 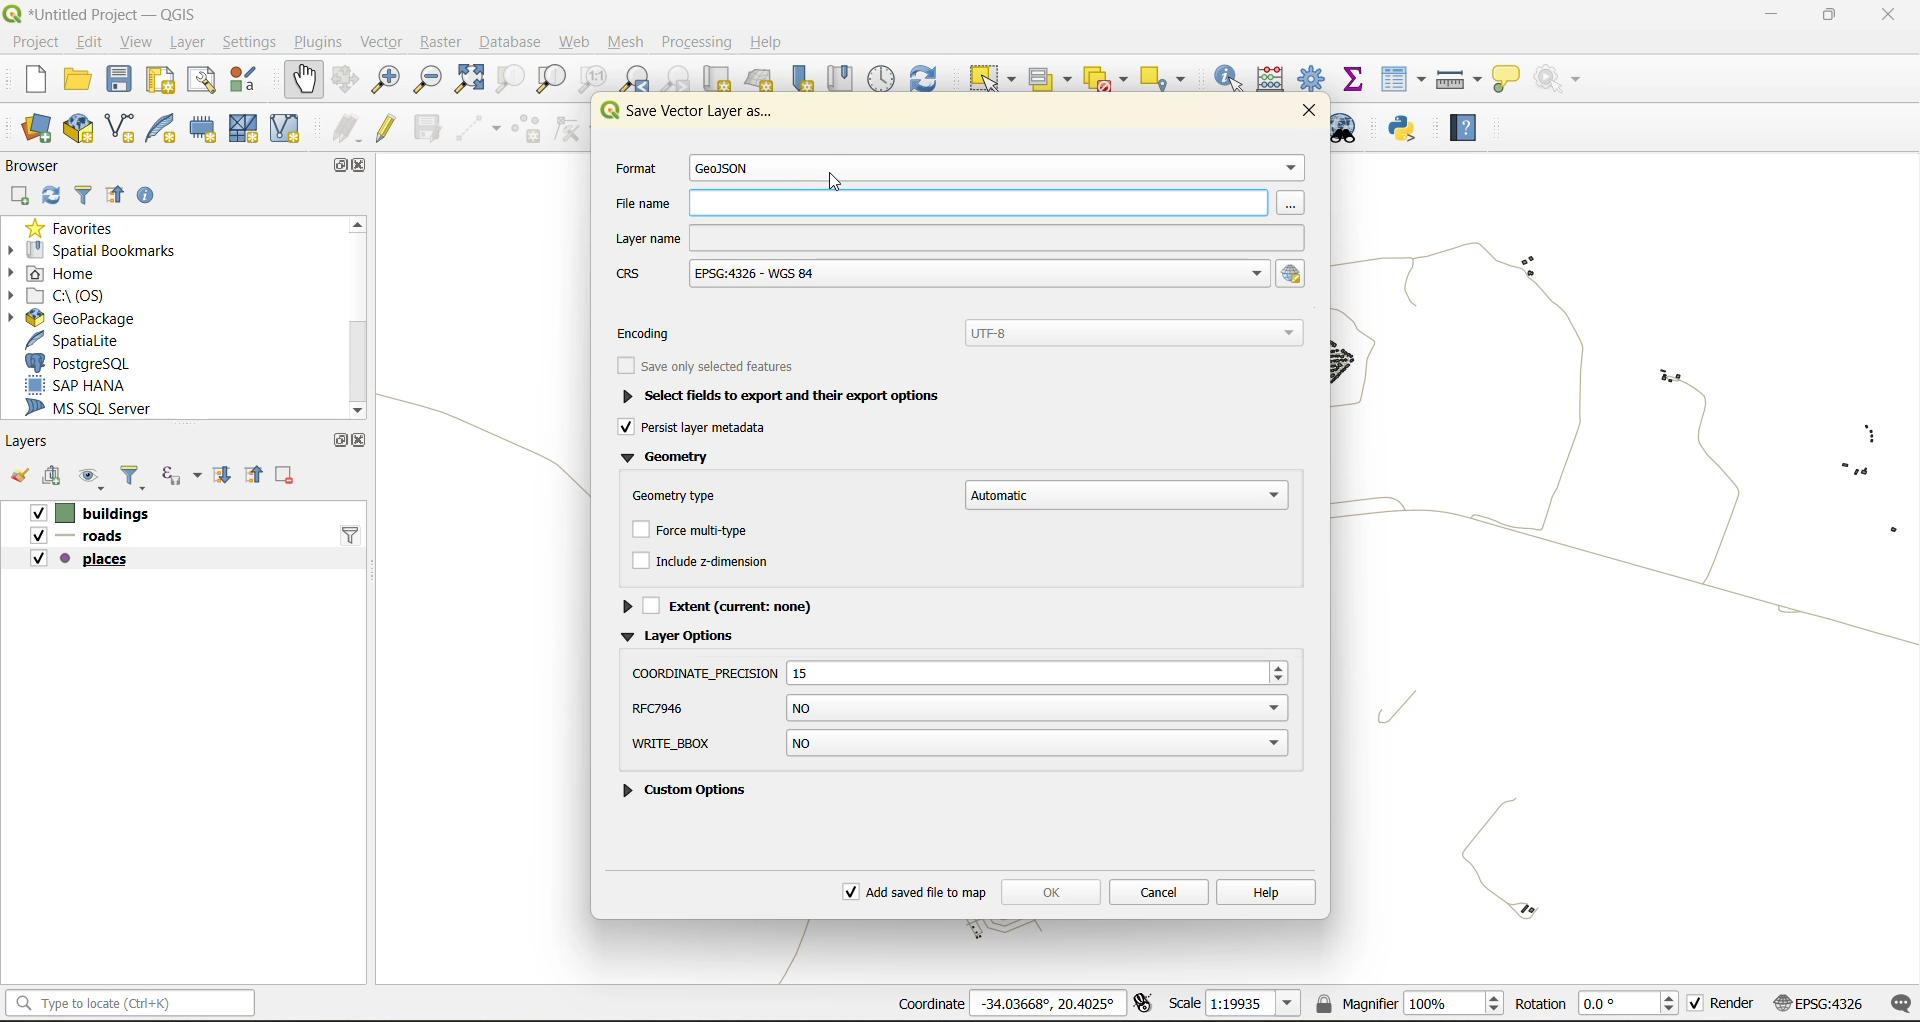 What do you see at coordinates (959, 708) in the screenshot?
I see `rfc7946` at bounding box center [959, 708].